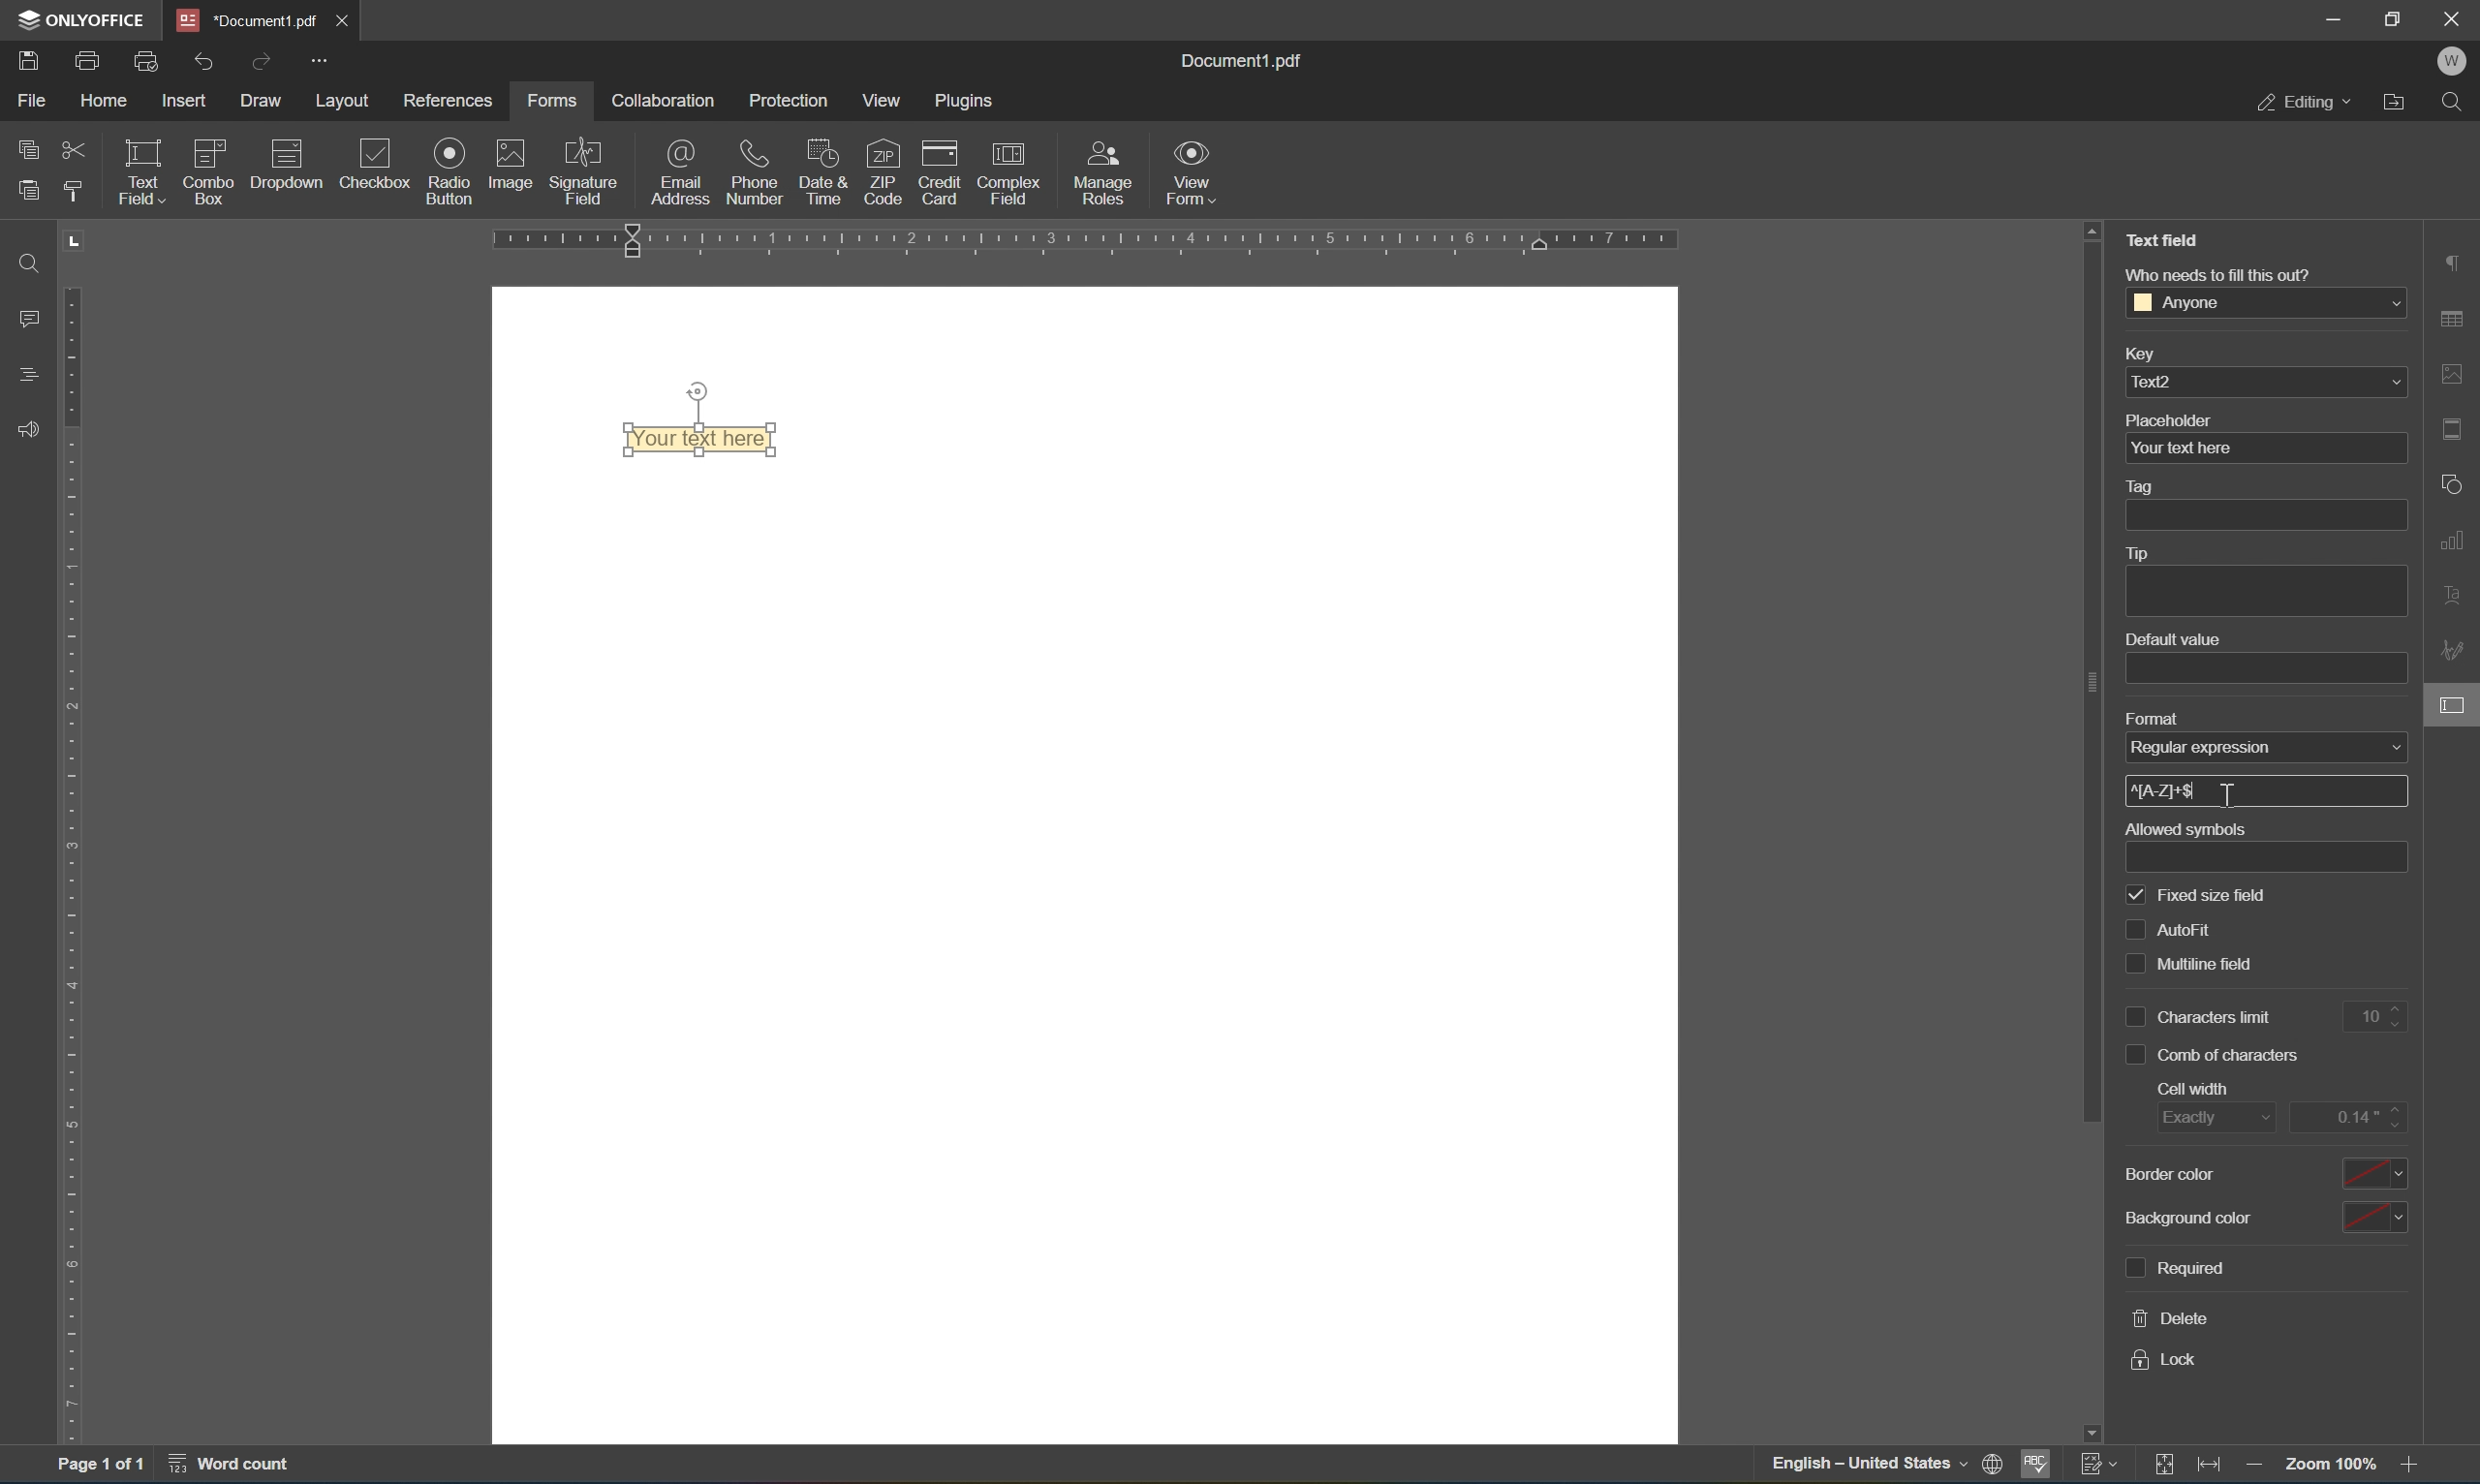 The width and height of the screenshot is (2480, 1484). What do you see at coordinates (2209, 1469) in the screenshot?
I see `fit to width` at bounding box center [2209, 1469].